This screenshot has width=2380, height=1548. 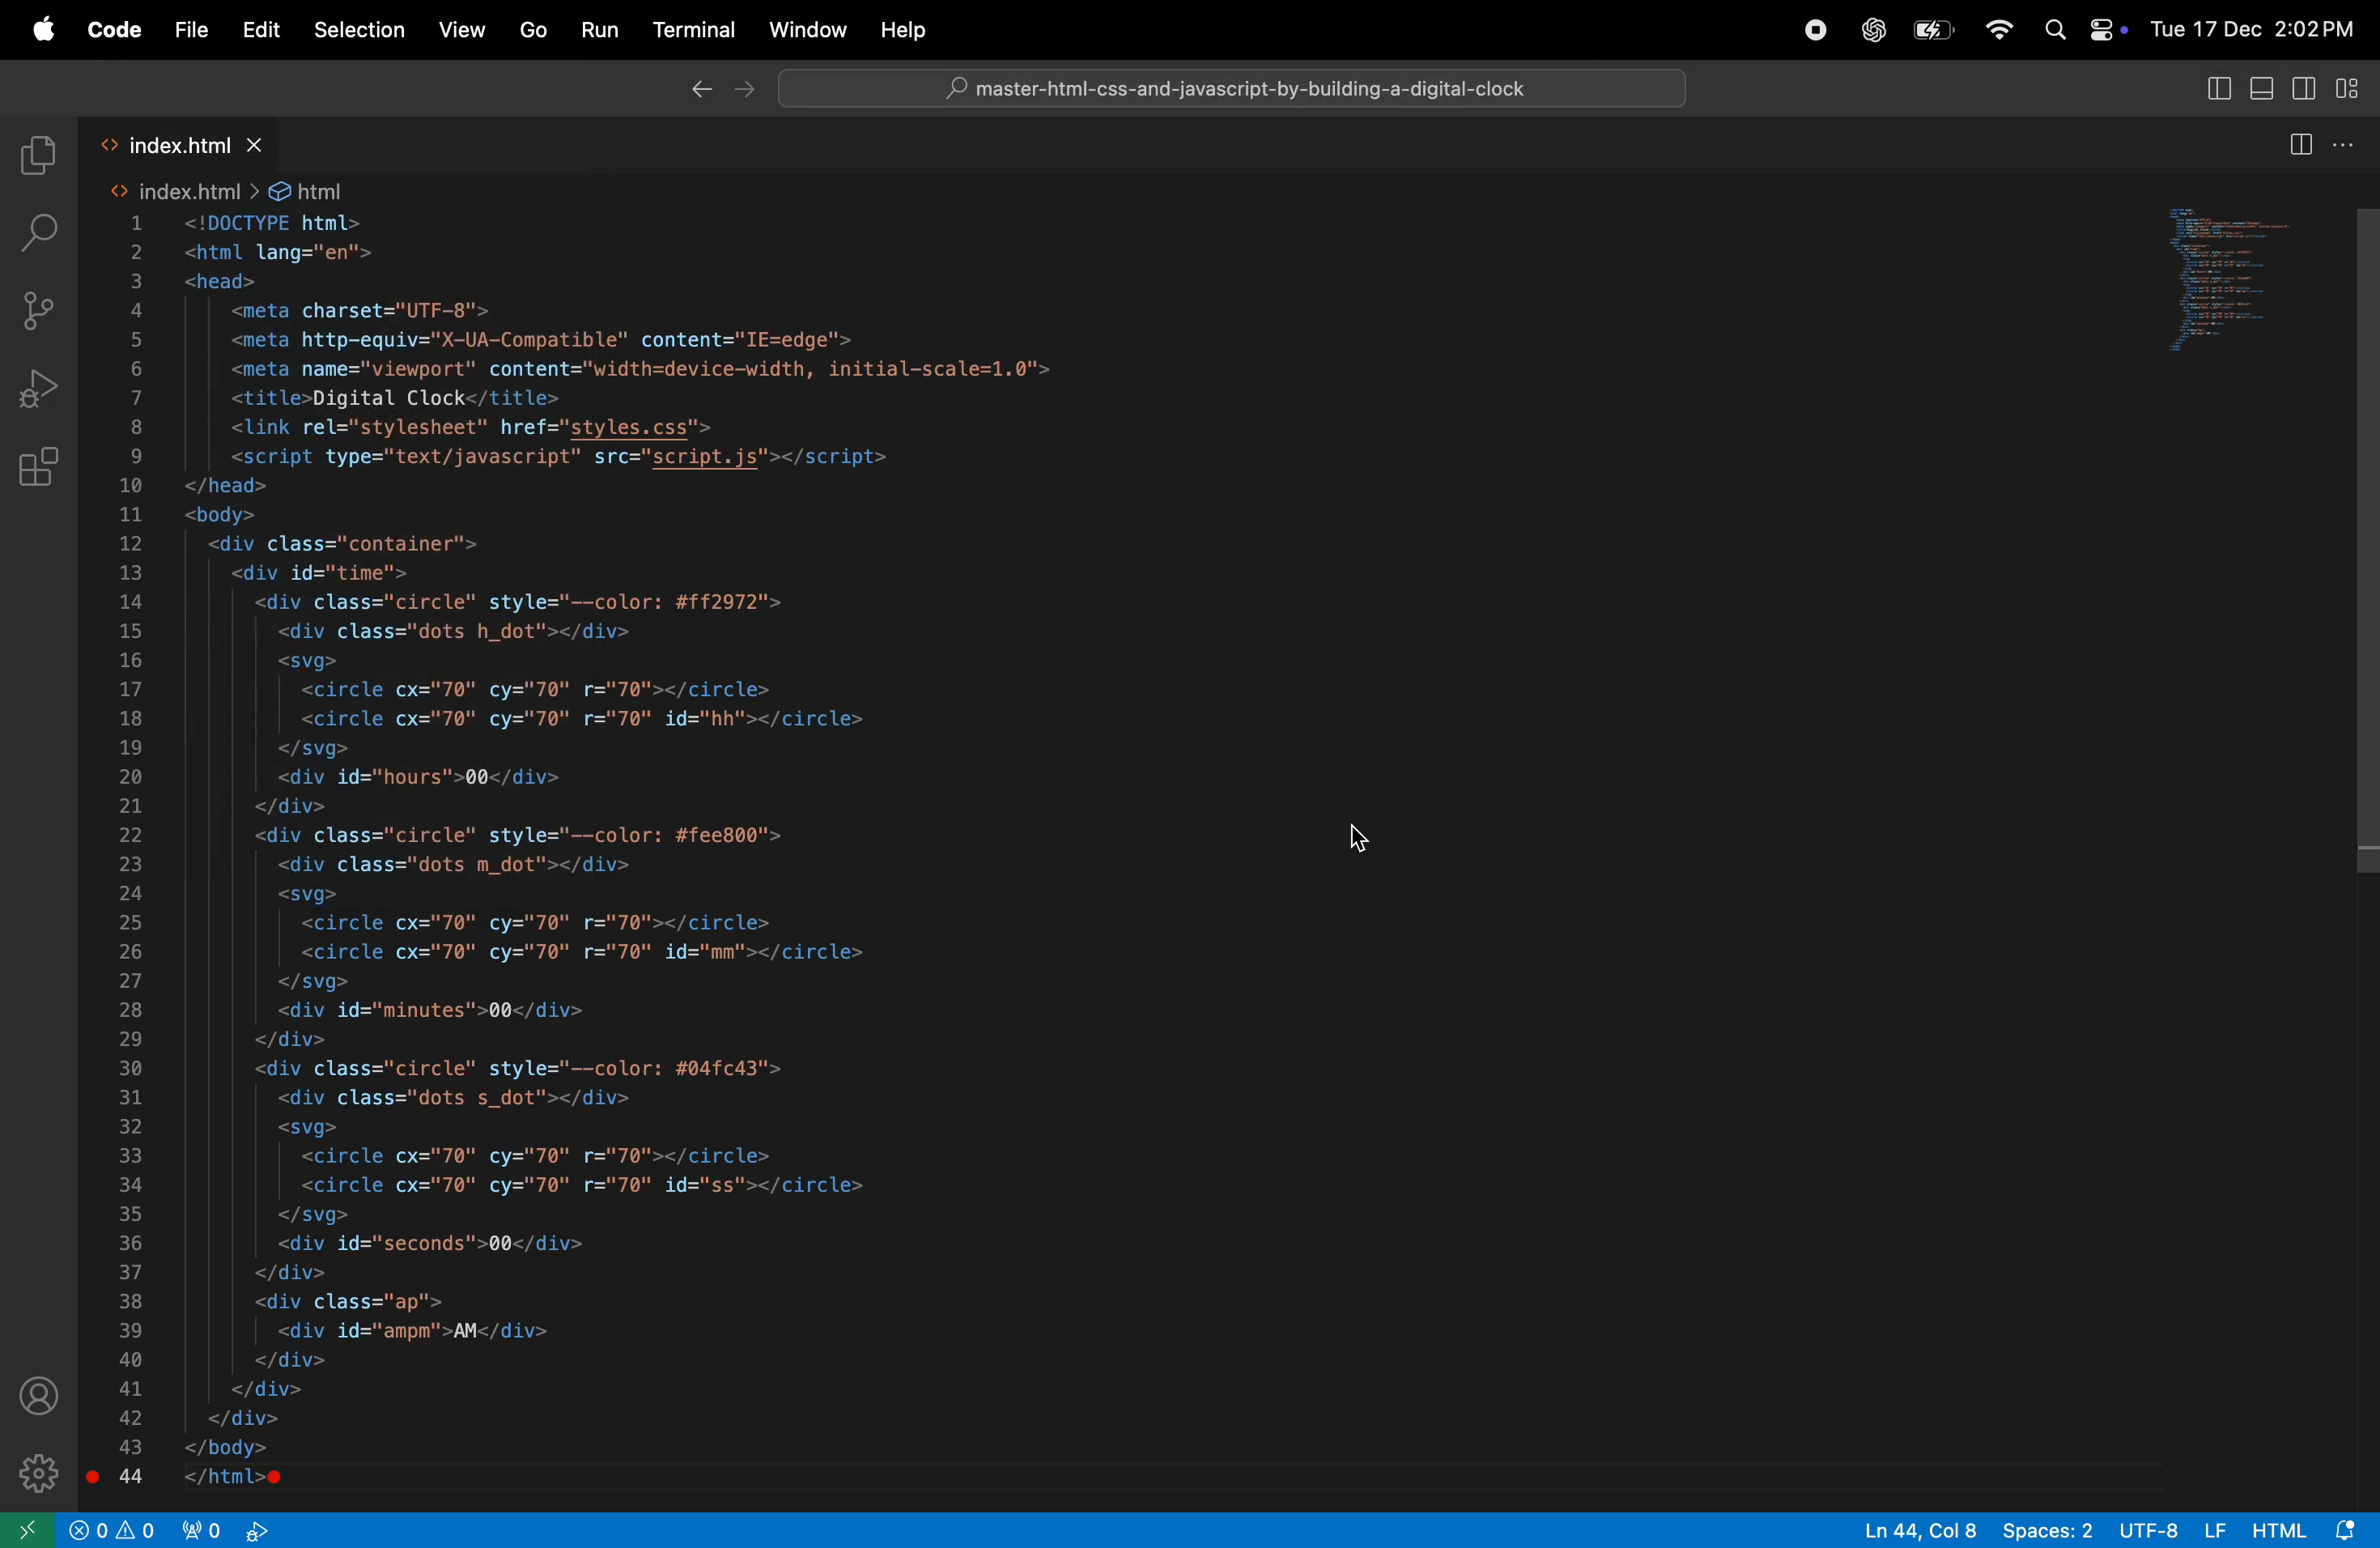 What do you see at coordinates (45, 151) in the screenshot?
I see `explorer` at bounding box center [45, 151].